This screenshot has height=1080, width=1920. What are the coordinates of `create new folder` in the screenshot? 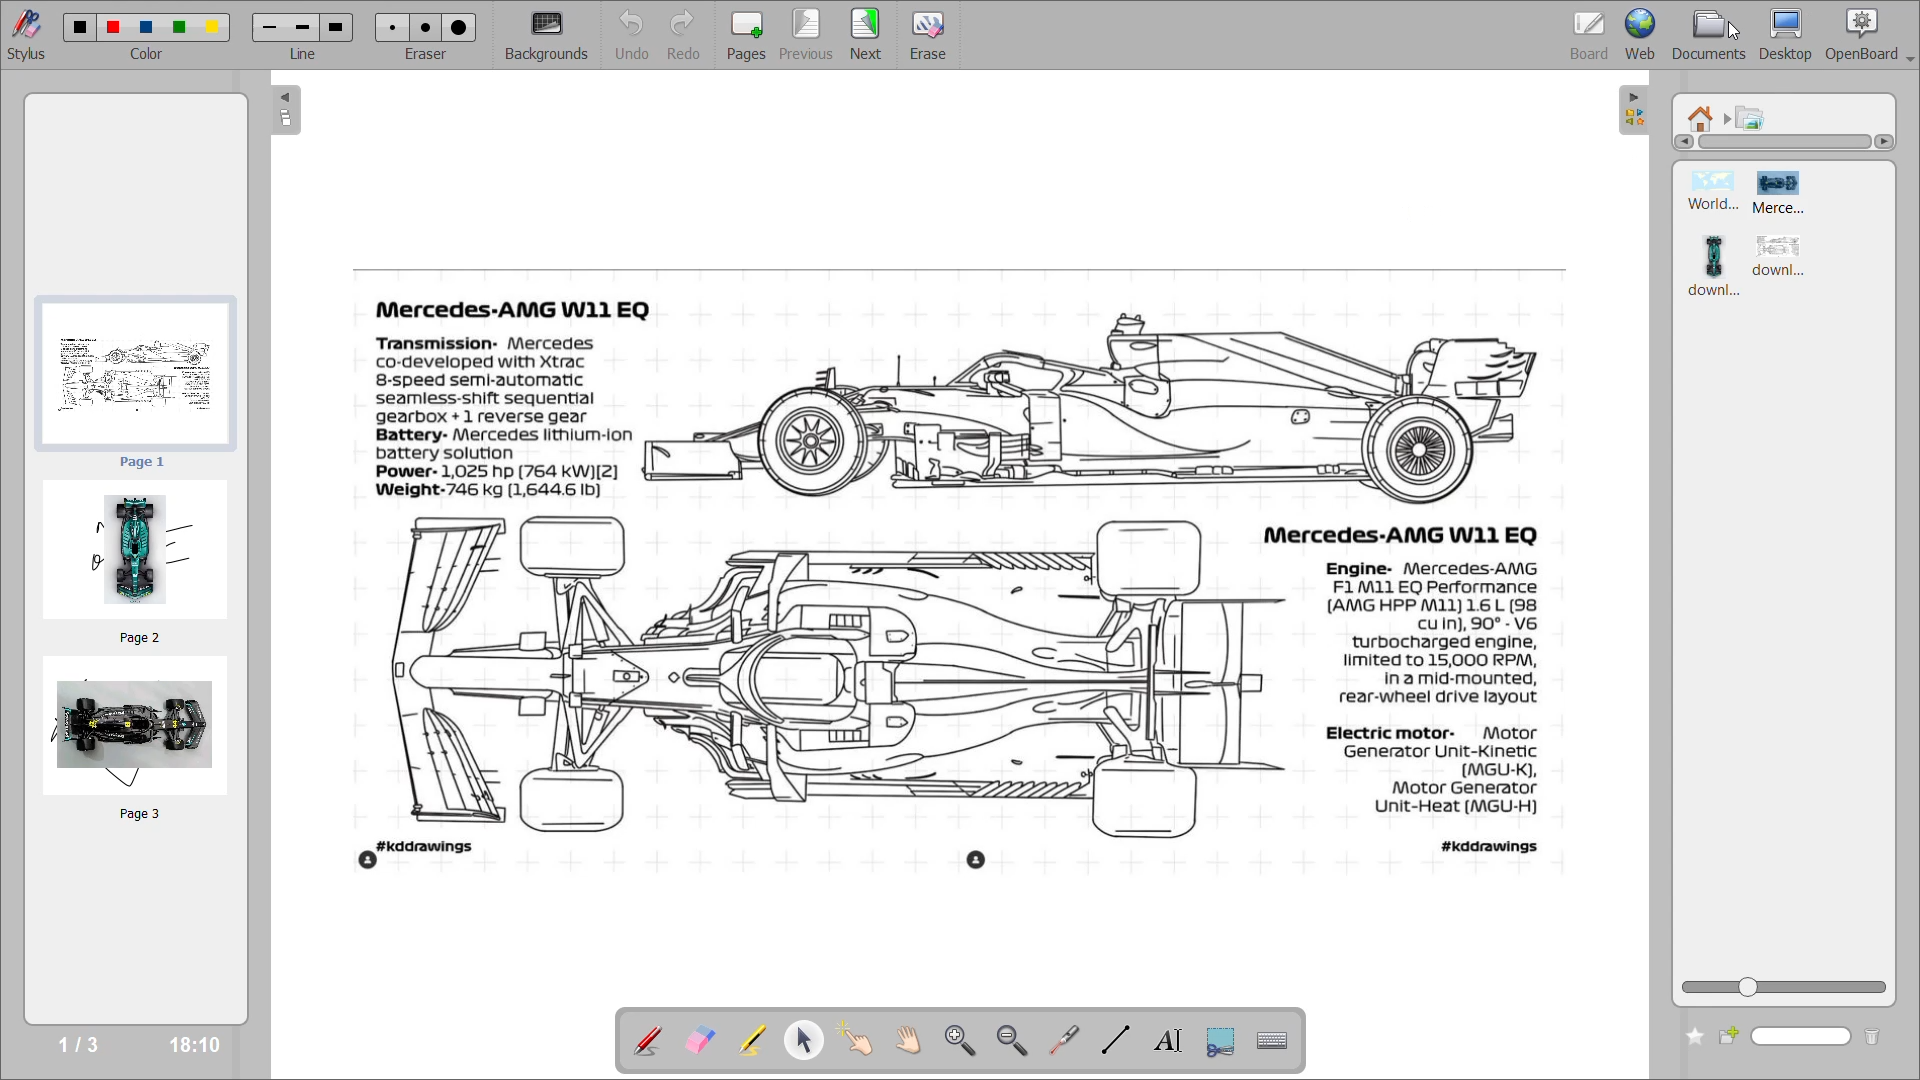 It's located at (1732, 1038).